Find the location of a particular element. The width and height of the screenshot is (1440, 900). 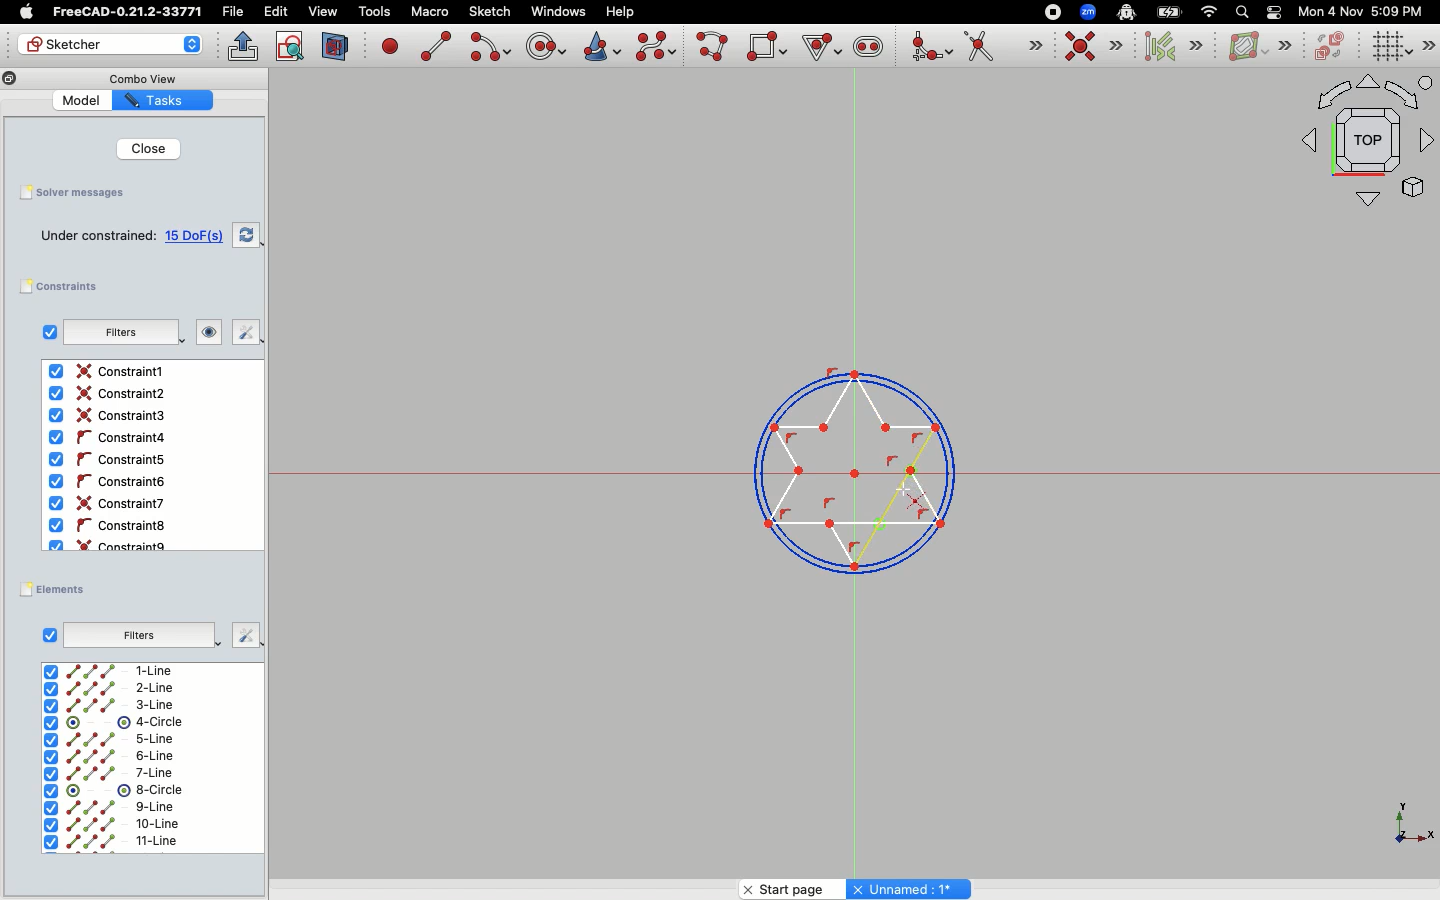

Constraint6 is located at coordinates (112, 503).